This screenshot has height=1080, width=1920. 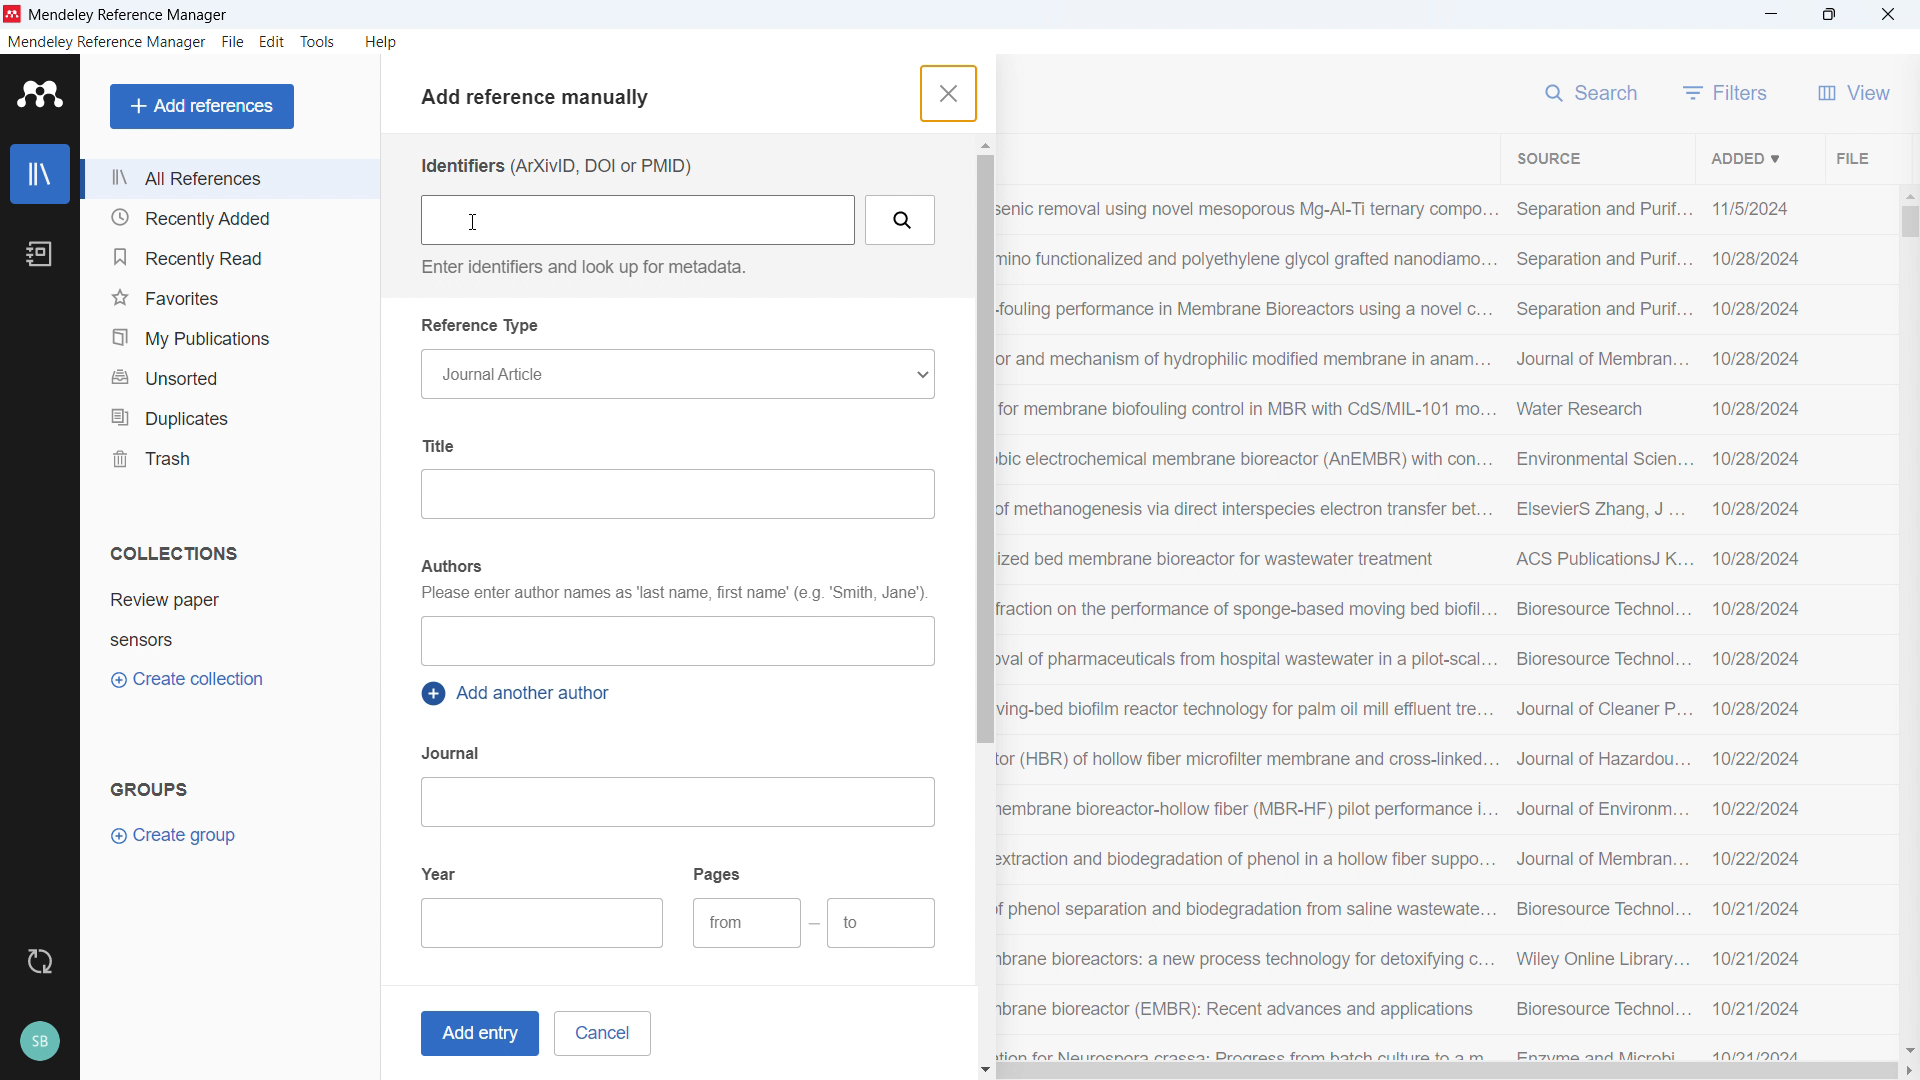 What do you see at coordinates (482, 326) in the screenshot?
I see `Reference type` at bounding box center [482, 326].